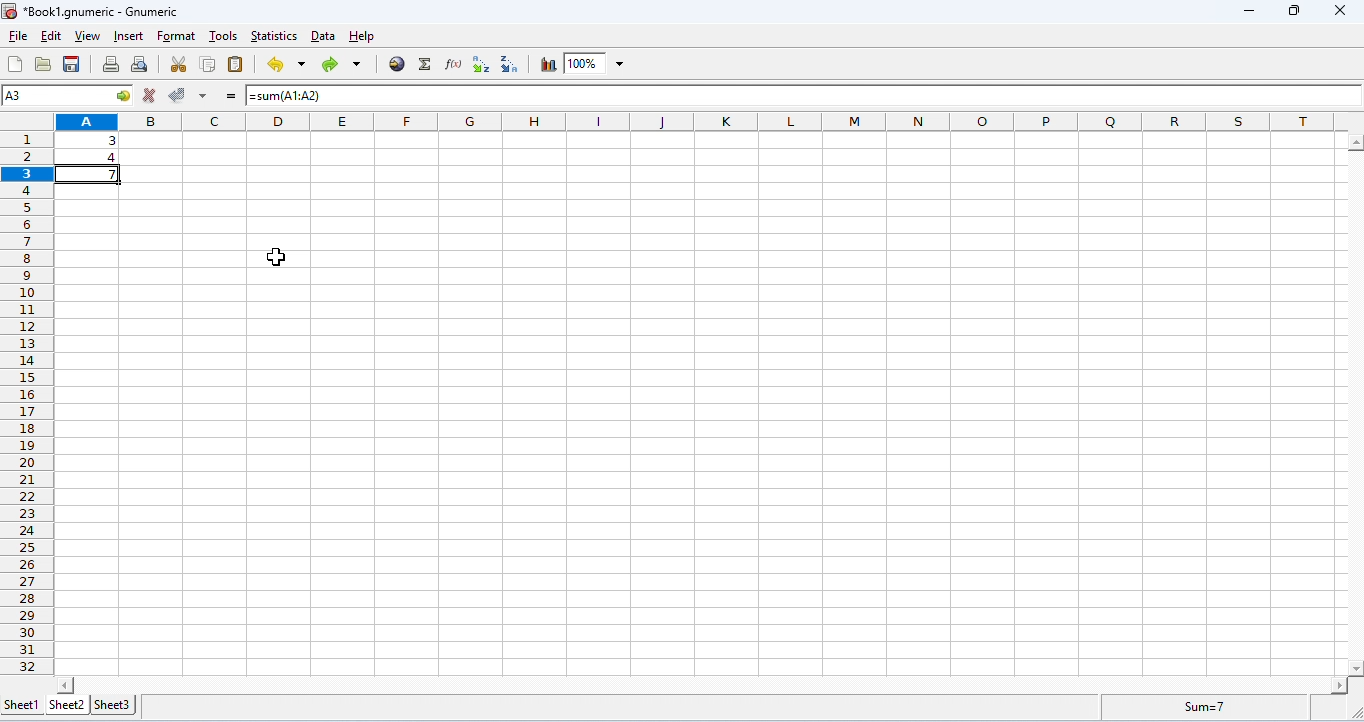 Image resolution: width=1364 pixels, height=722 pixels. What do you see at coordinates (89, 147) in the screenshot?
I see `range of cell` at bounding box center [89, 147].